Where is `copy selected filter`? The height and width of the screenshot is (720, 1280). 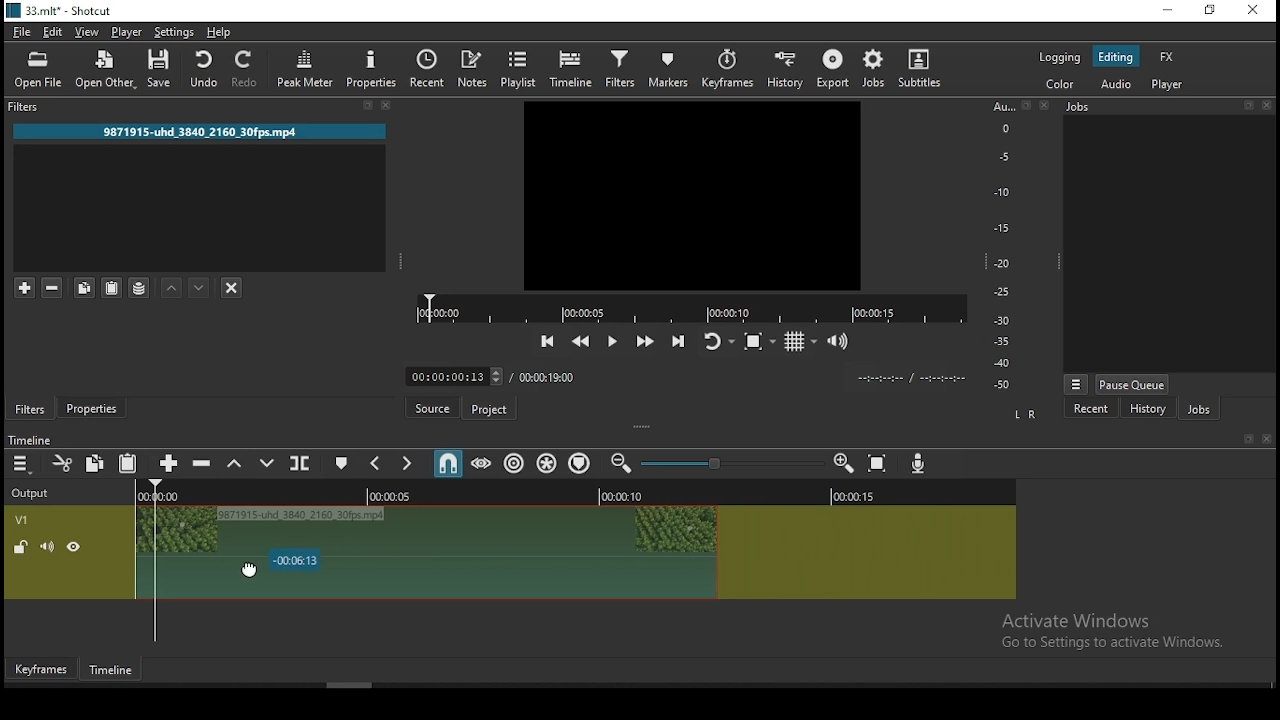
copy selected filter is located at coordinates (84, 284).